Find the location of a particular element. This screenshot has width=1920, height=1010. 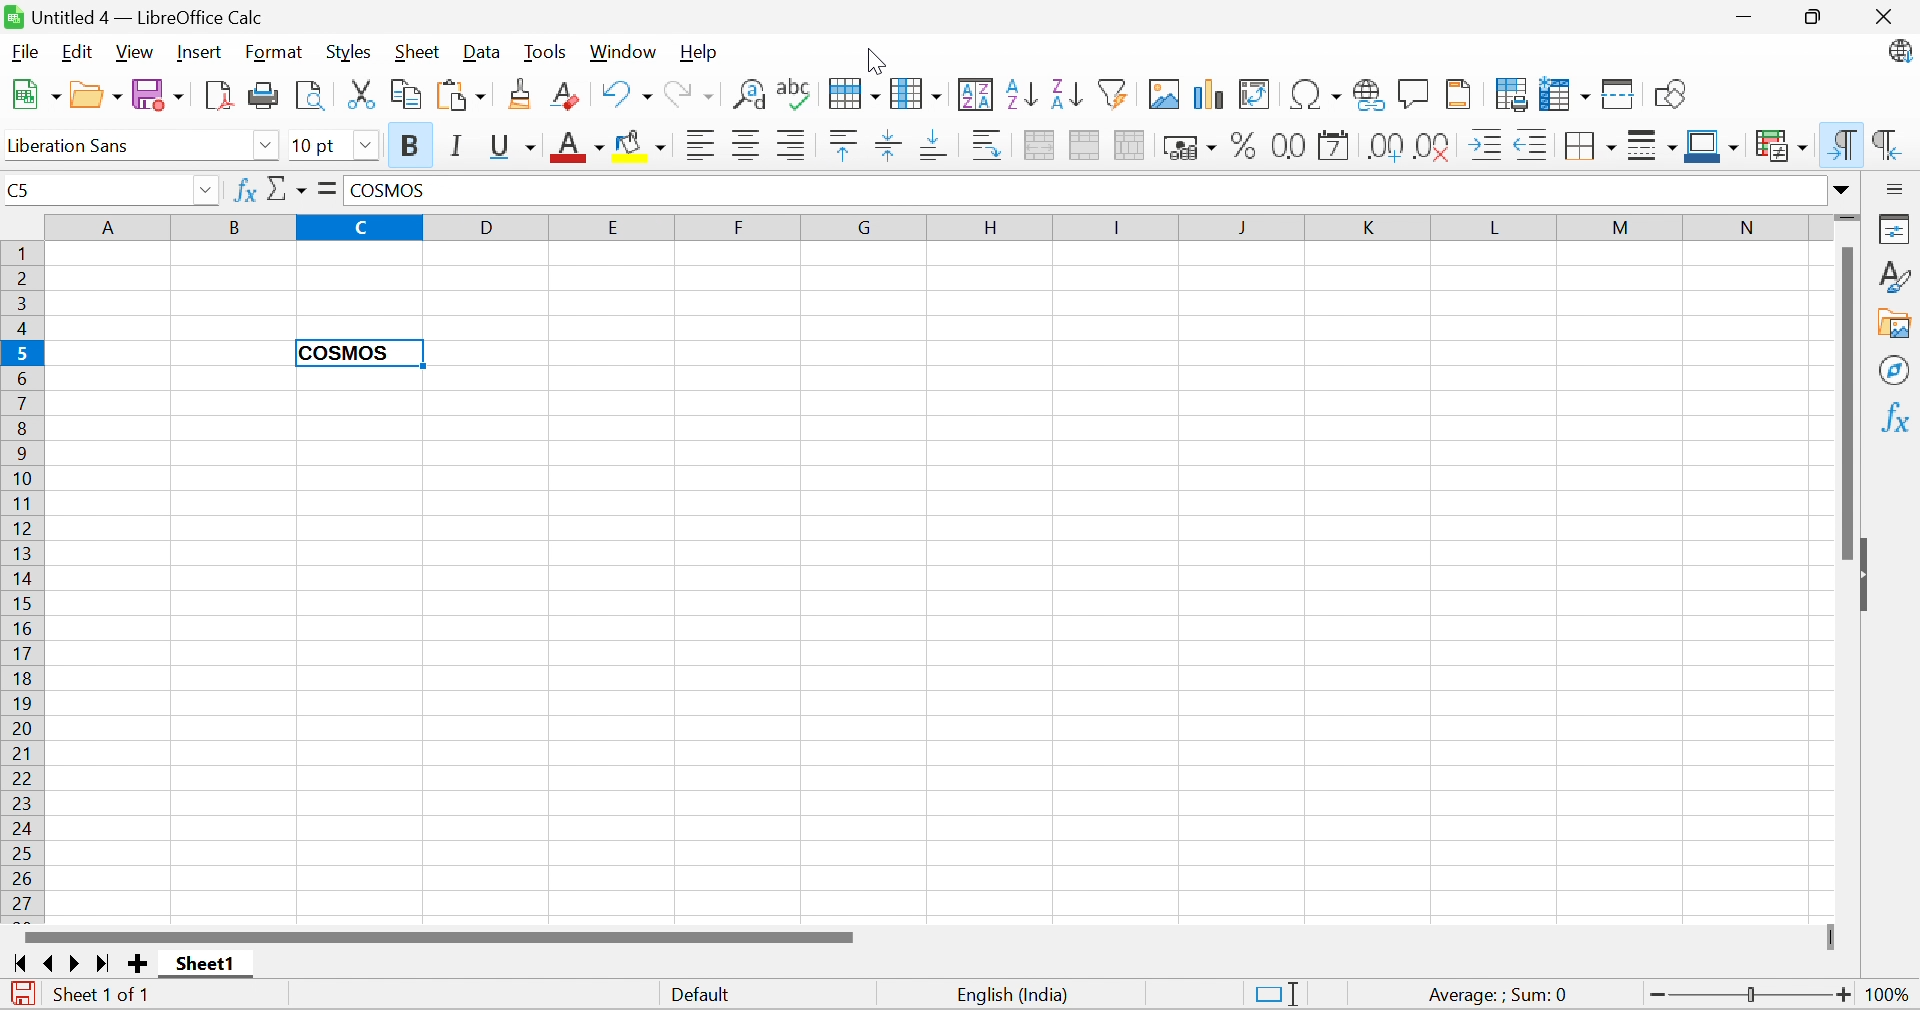

Unmerge Cells is located at coordinates (1130, 146).